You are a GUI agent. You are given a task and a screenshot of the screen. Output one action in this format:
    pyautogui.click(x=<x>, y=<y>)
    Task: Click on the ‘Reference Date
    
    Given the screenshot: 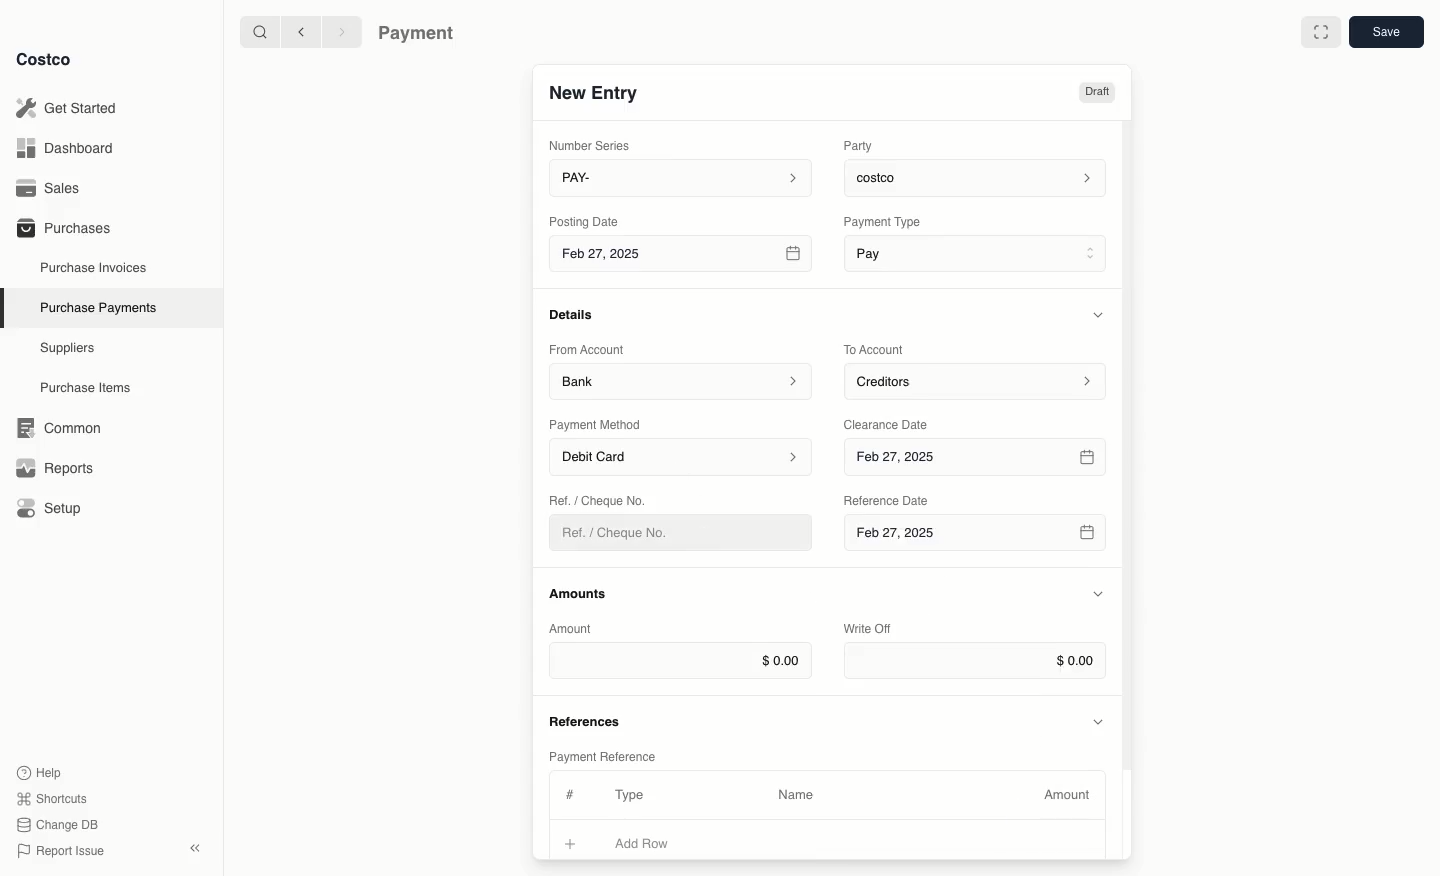 What is the action you would take?
    pyautogui.click(x=888, y=500)
    